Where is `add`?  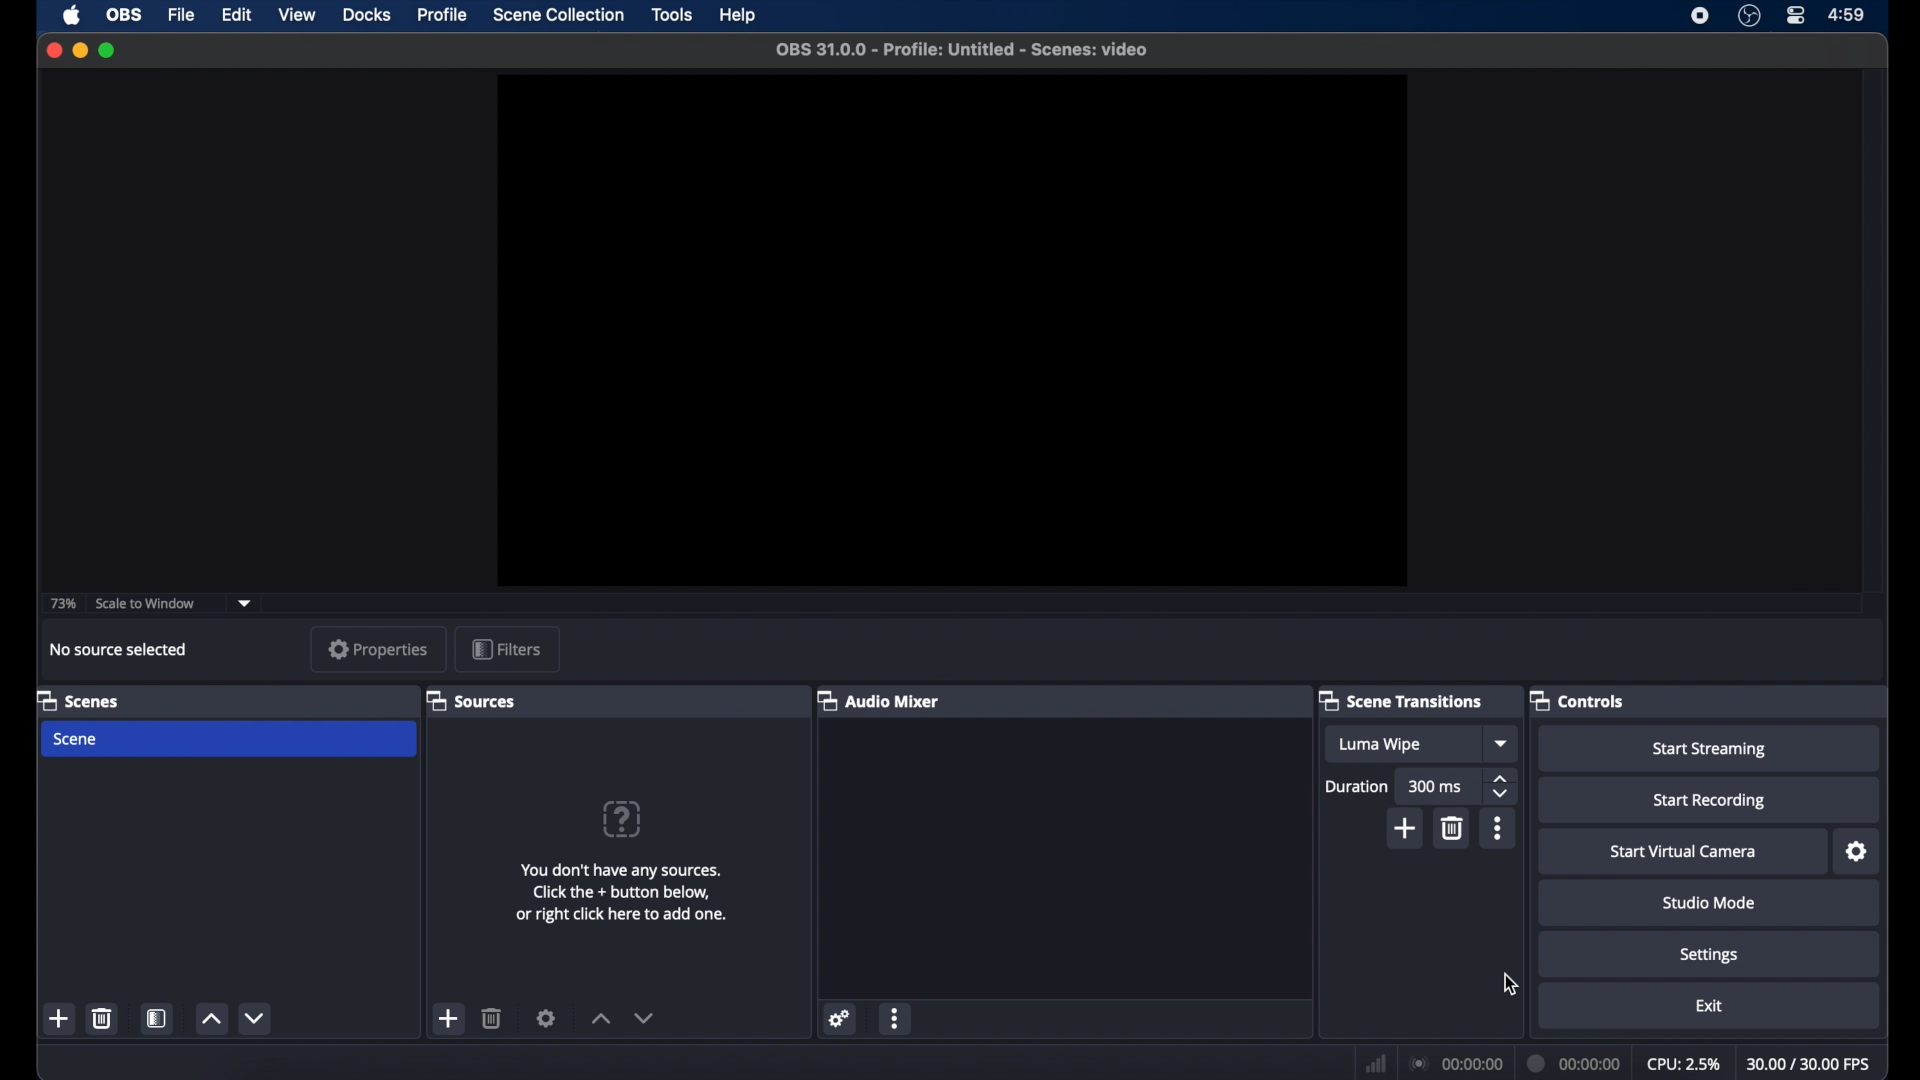
add is located at coordinates (59, 1018).